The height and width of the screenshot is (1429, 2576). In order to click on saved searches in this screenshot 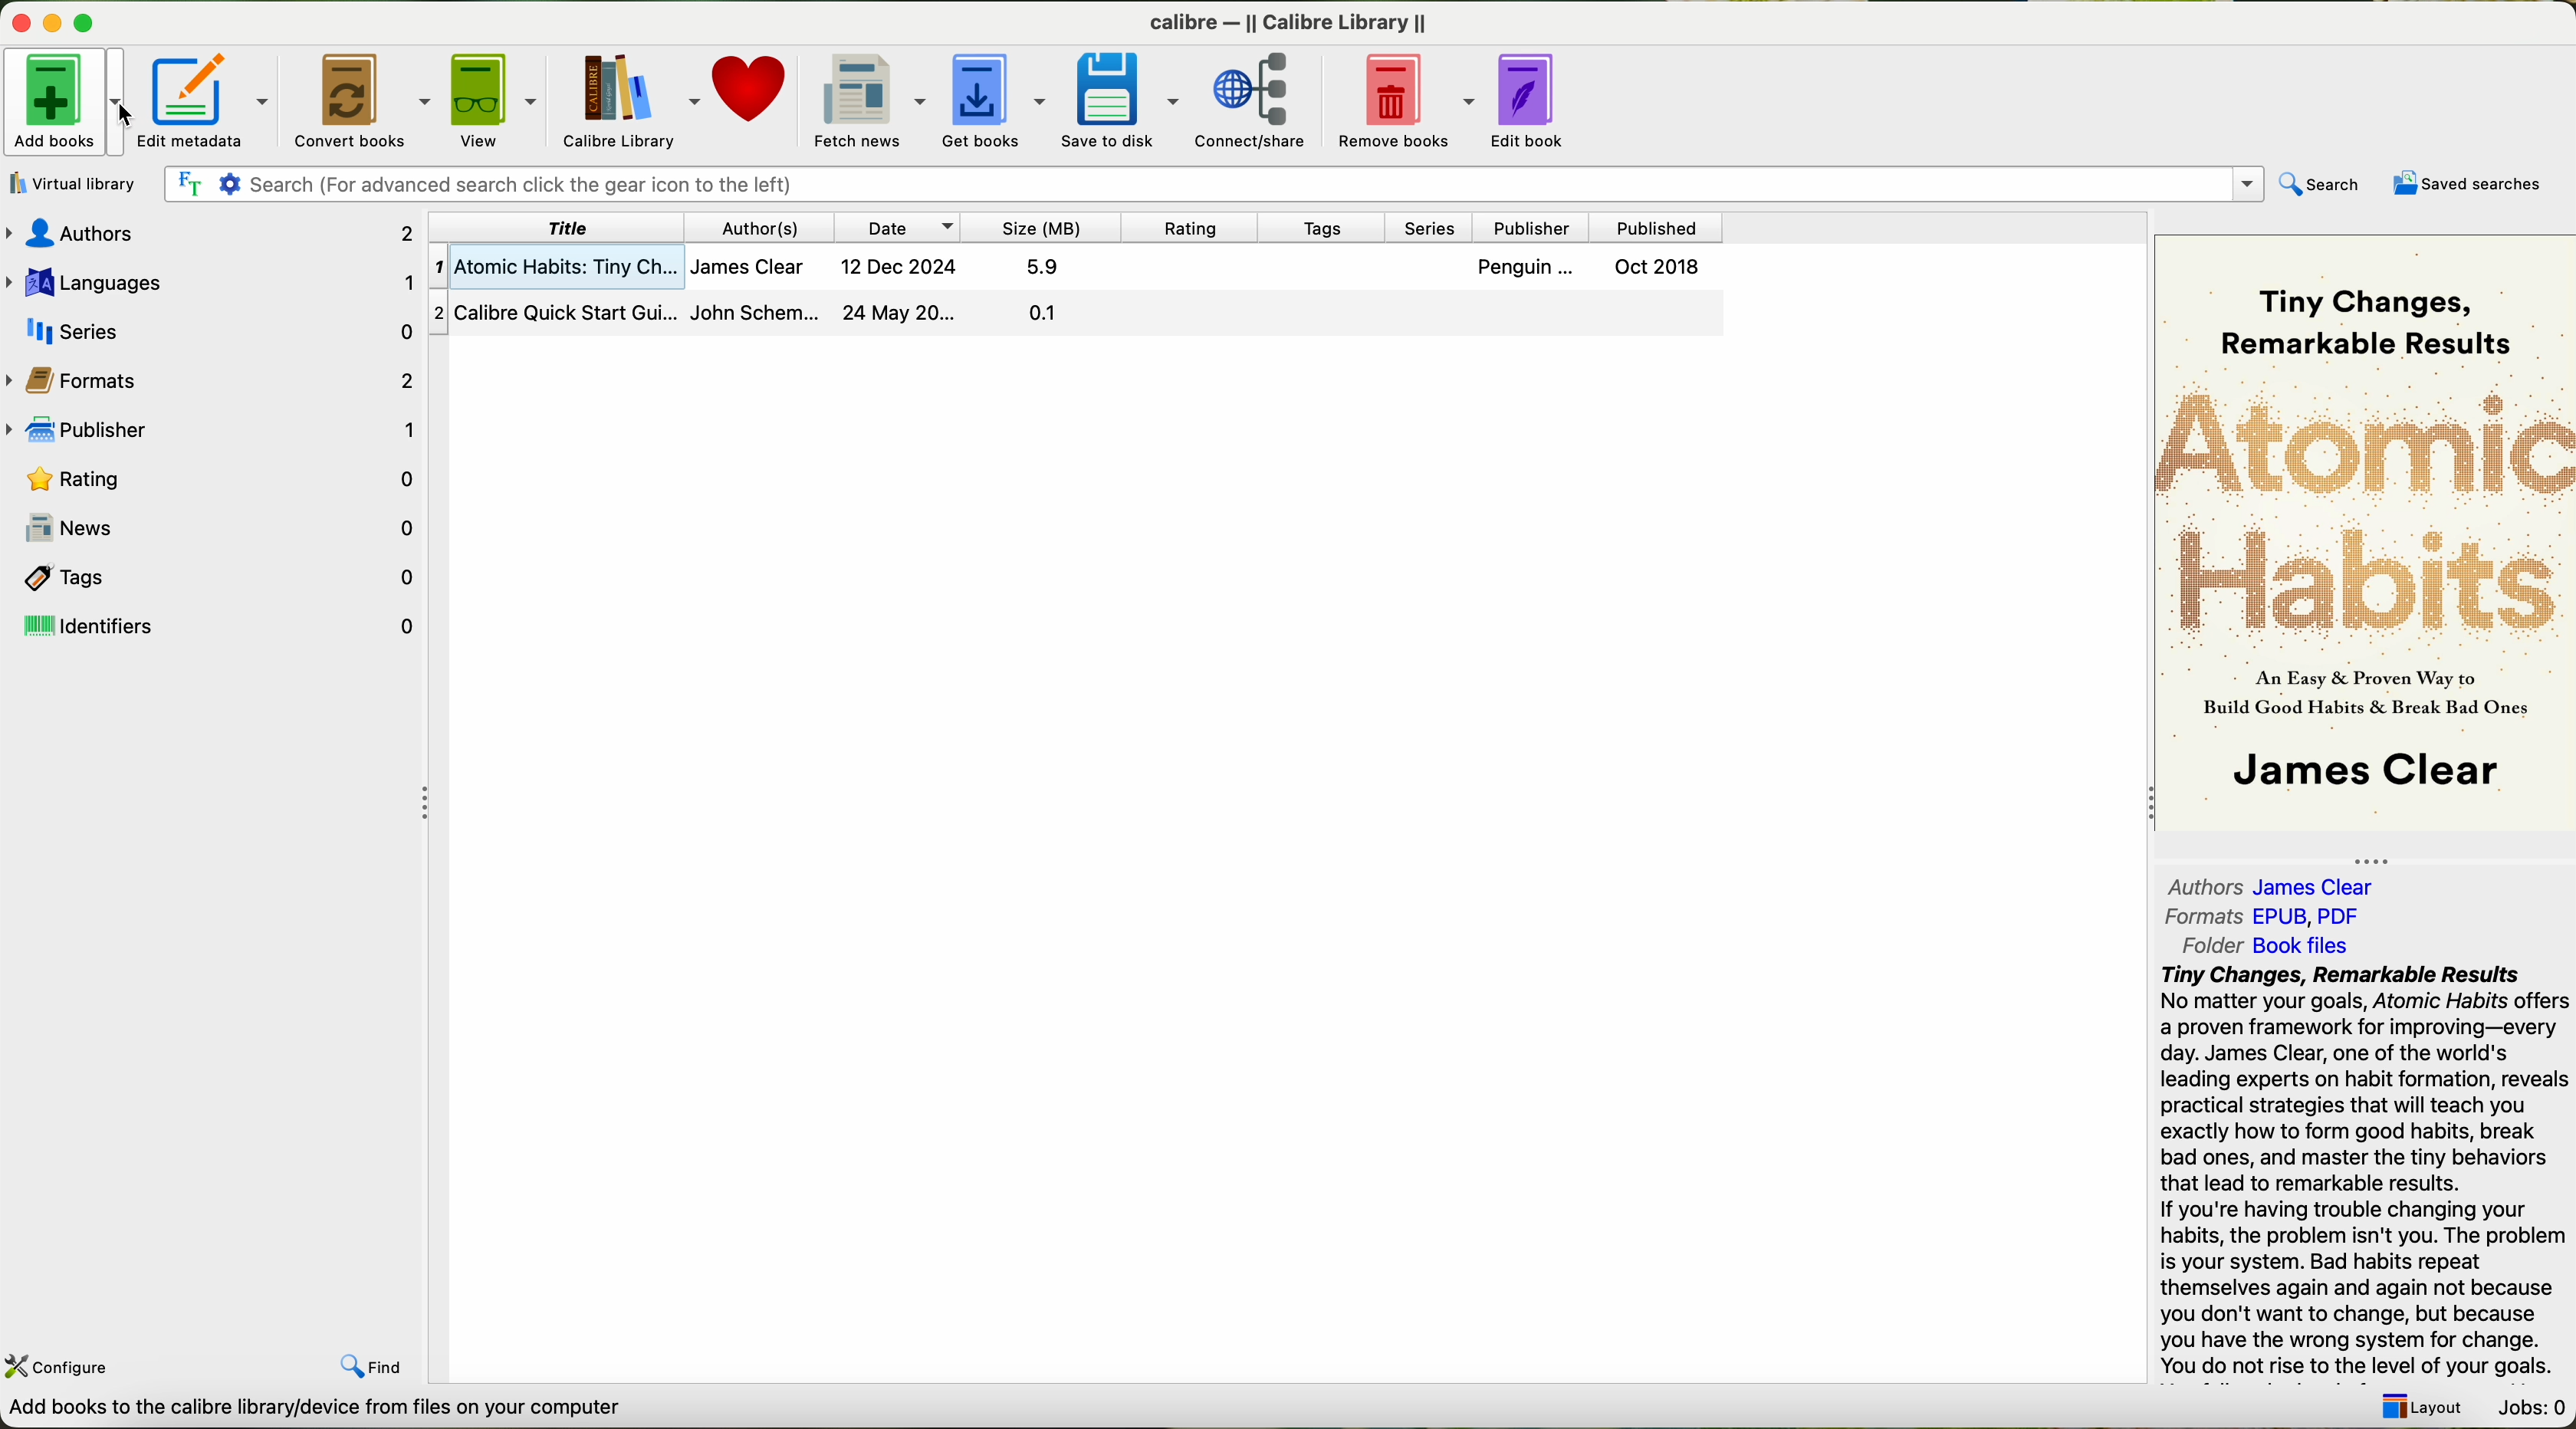, I will do `click(2466, 183)`.